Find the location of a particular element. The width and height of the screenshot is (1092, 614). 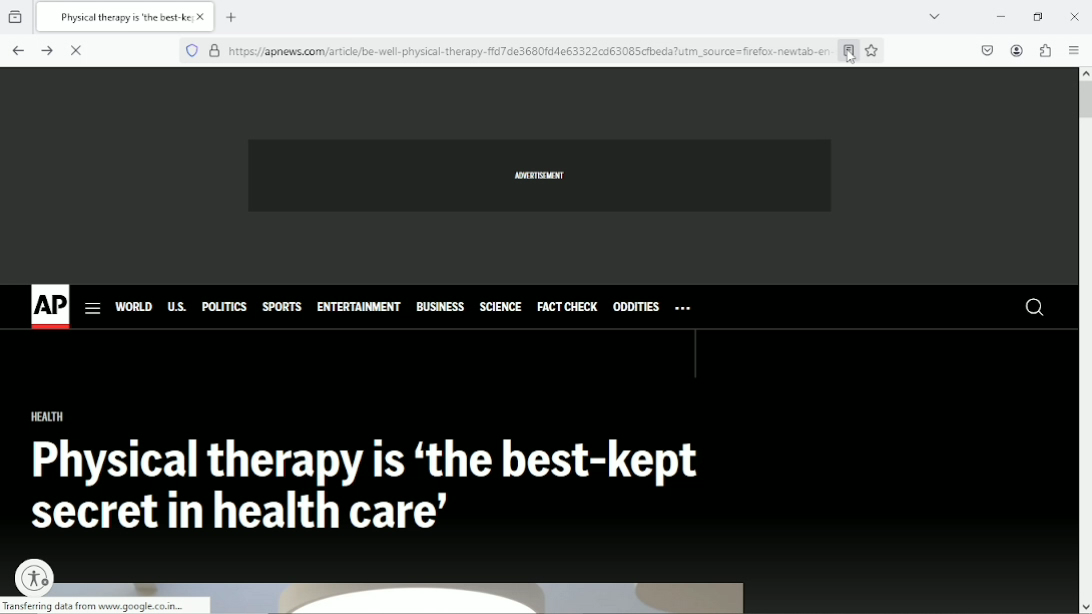

minimize is located at coordinates (995, 16).